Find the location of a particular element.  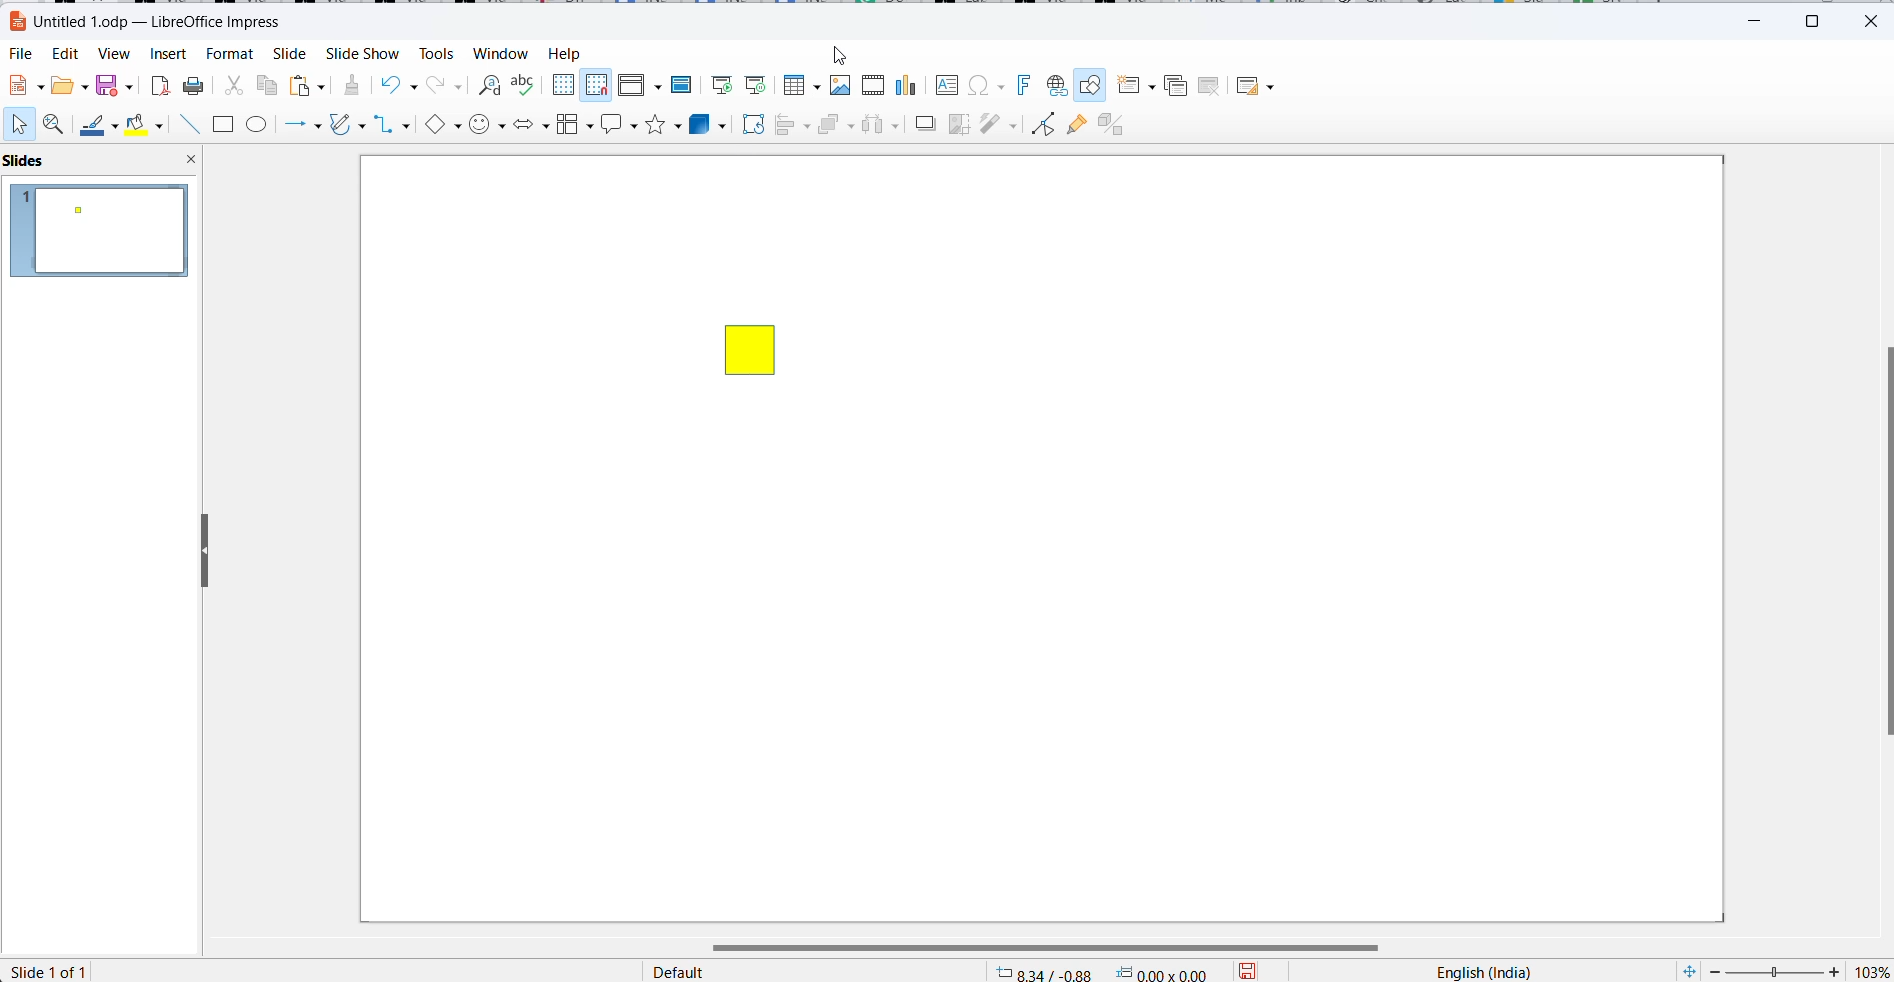

Insert font work text is located at coordinates (1026, 84).